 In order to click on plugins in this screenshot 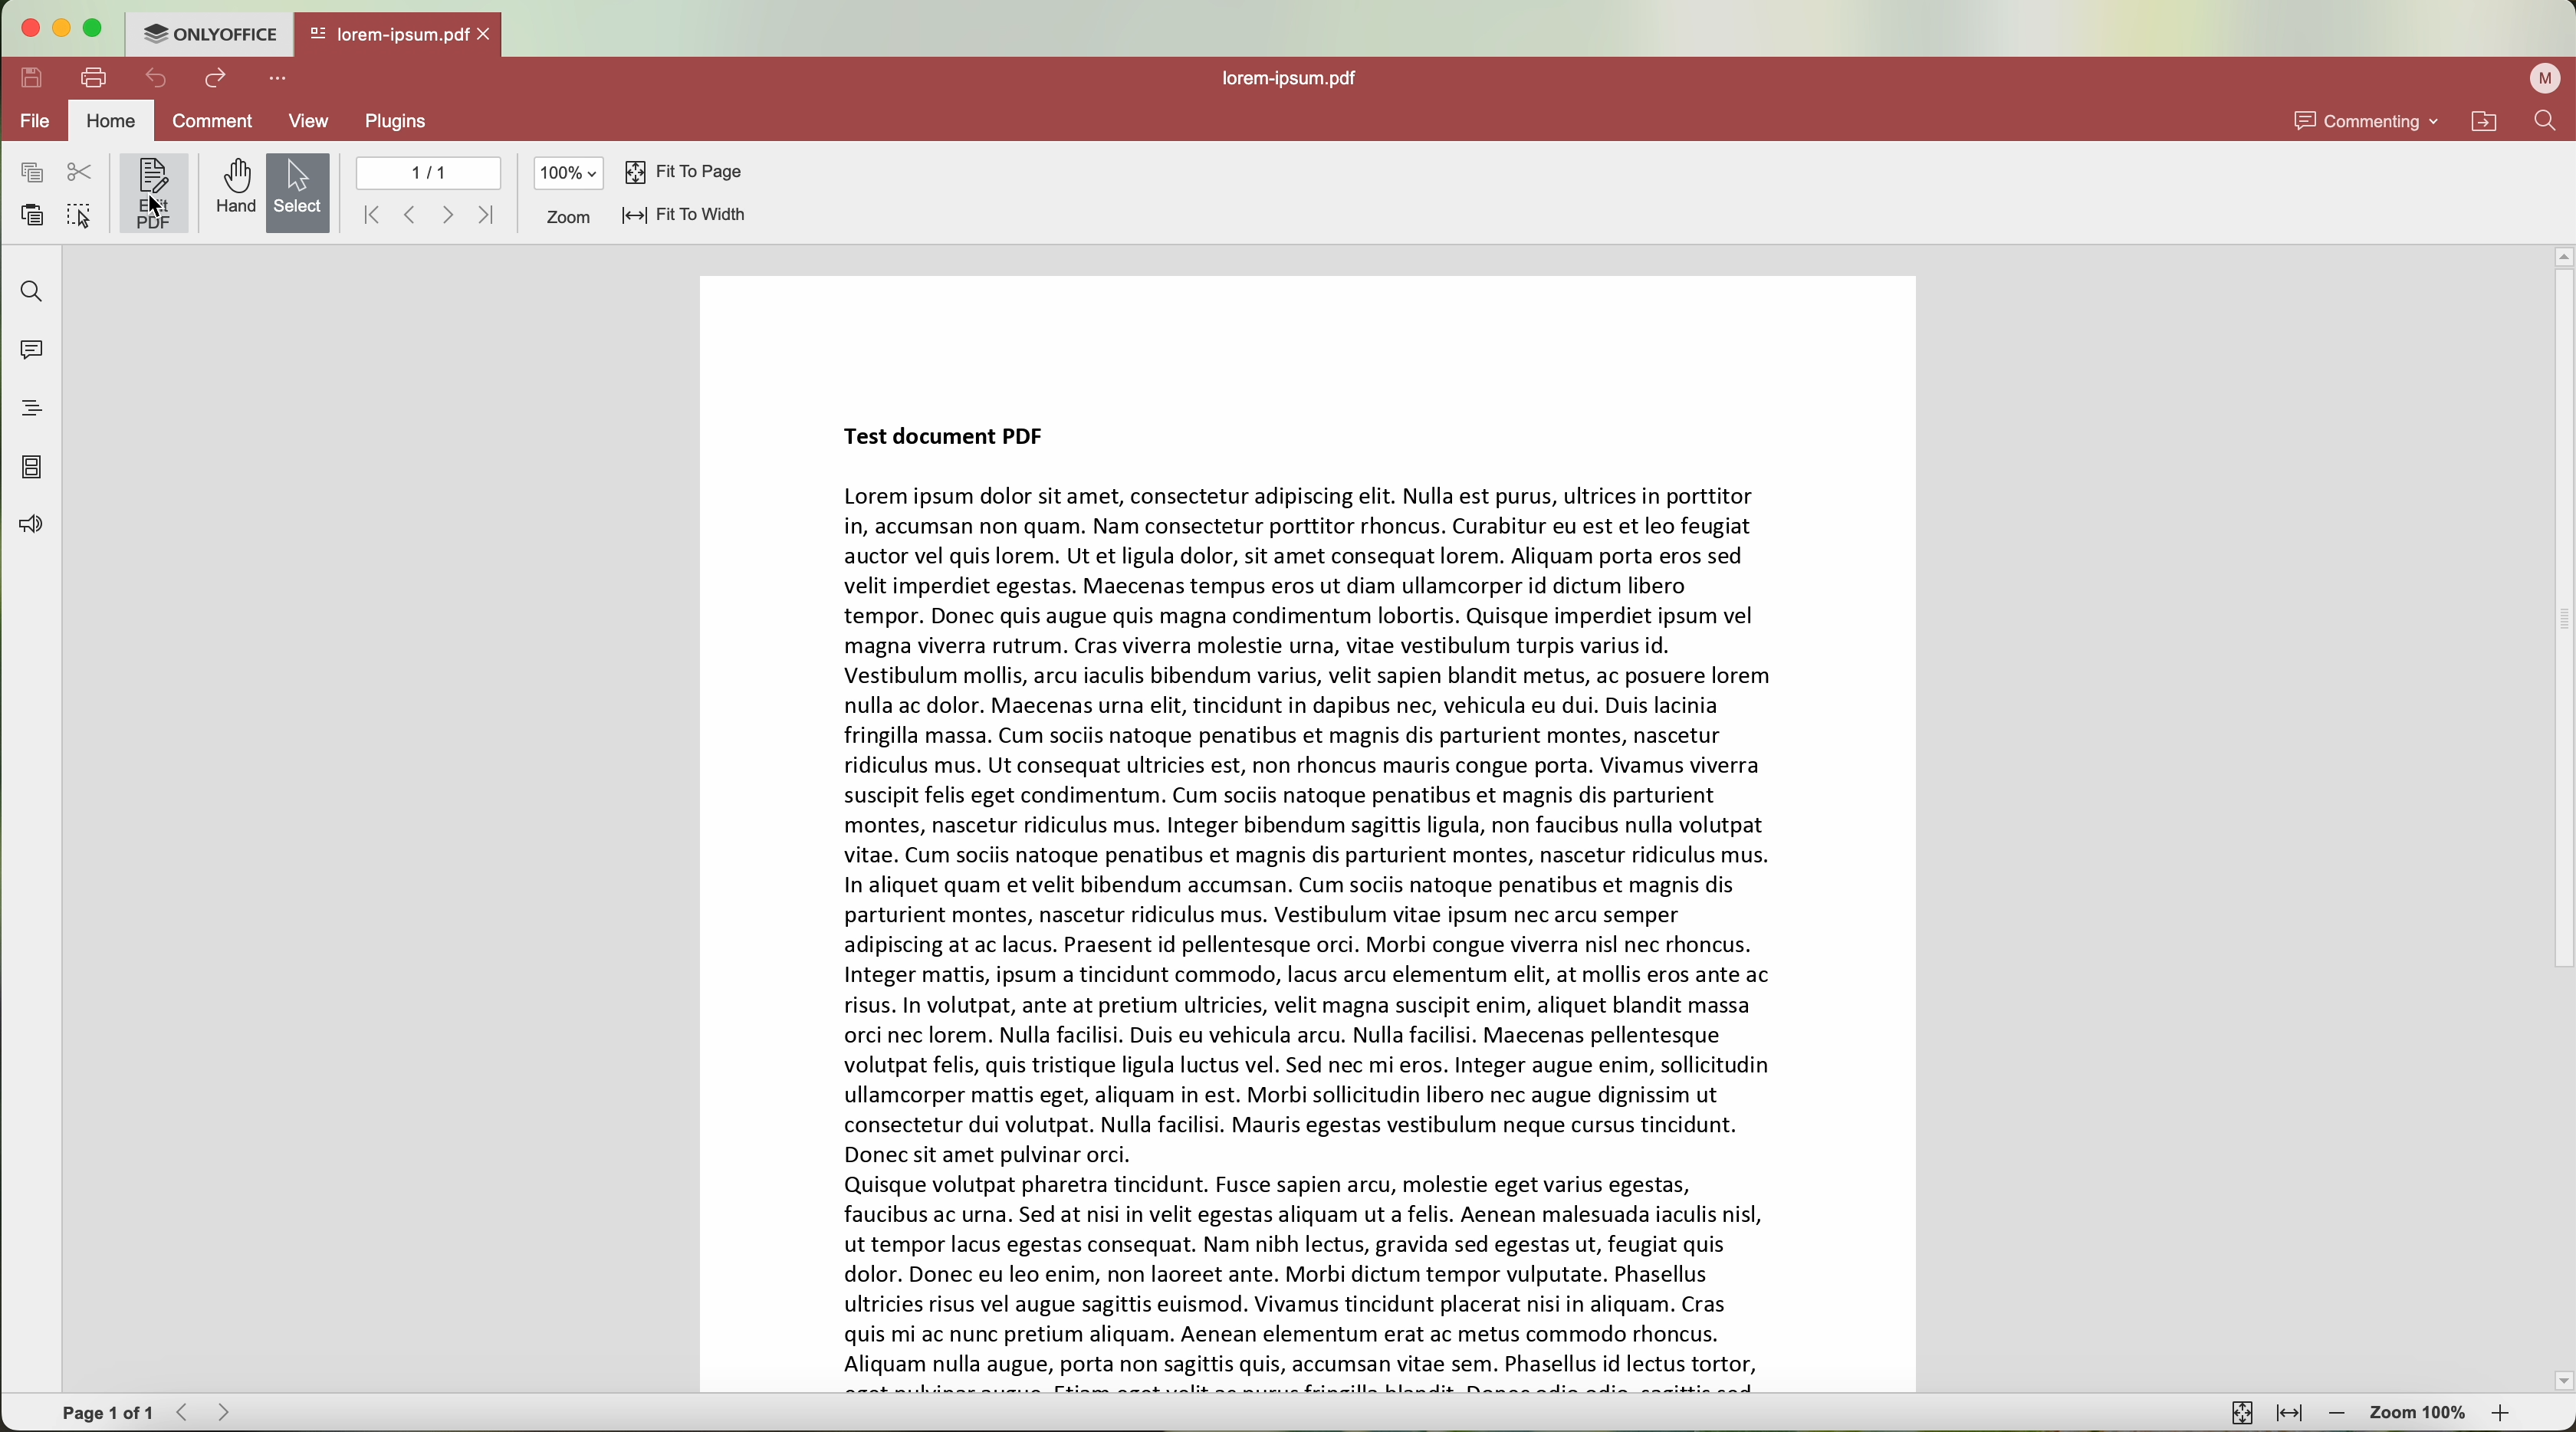, I will do `click(401, 123)`.